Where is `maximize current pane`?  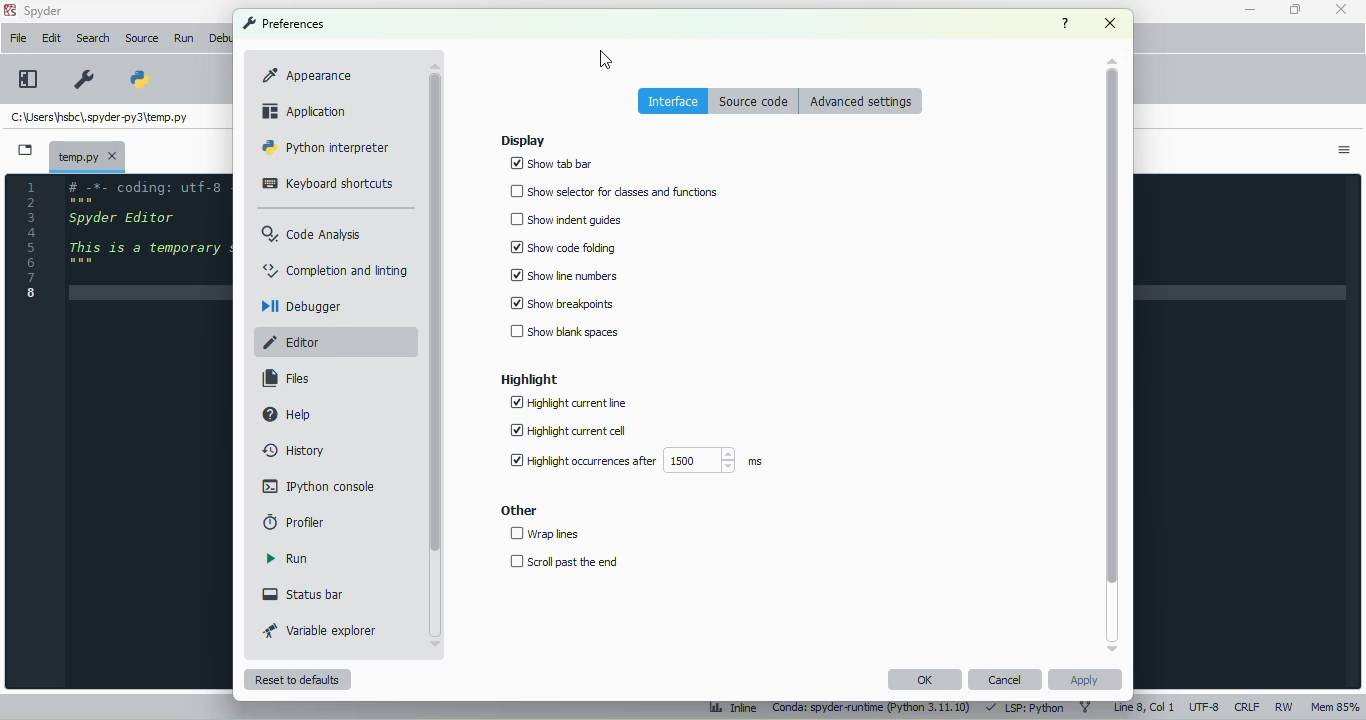 maximize current pane is located at coordinates (29, 79).